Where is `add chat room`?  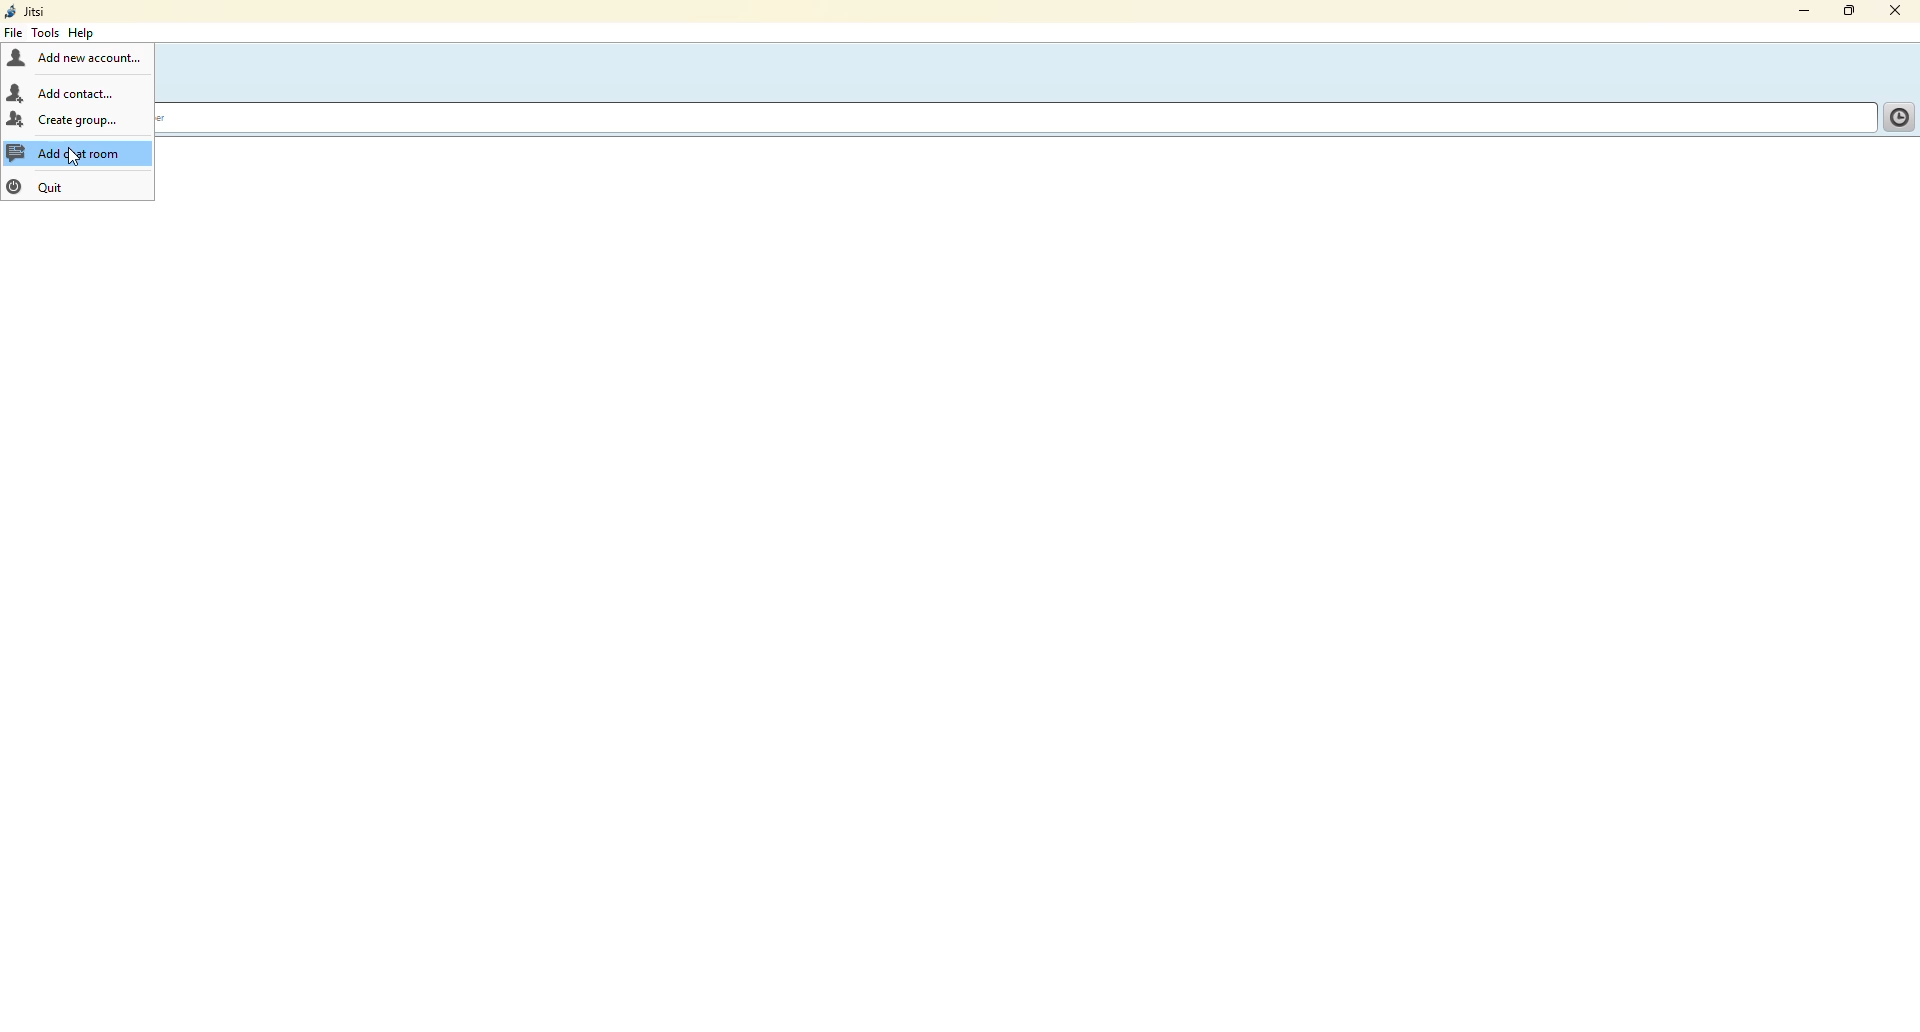
add chat room is located at coordinates (73, 153).